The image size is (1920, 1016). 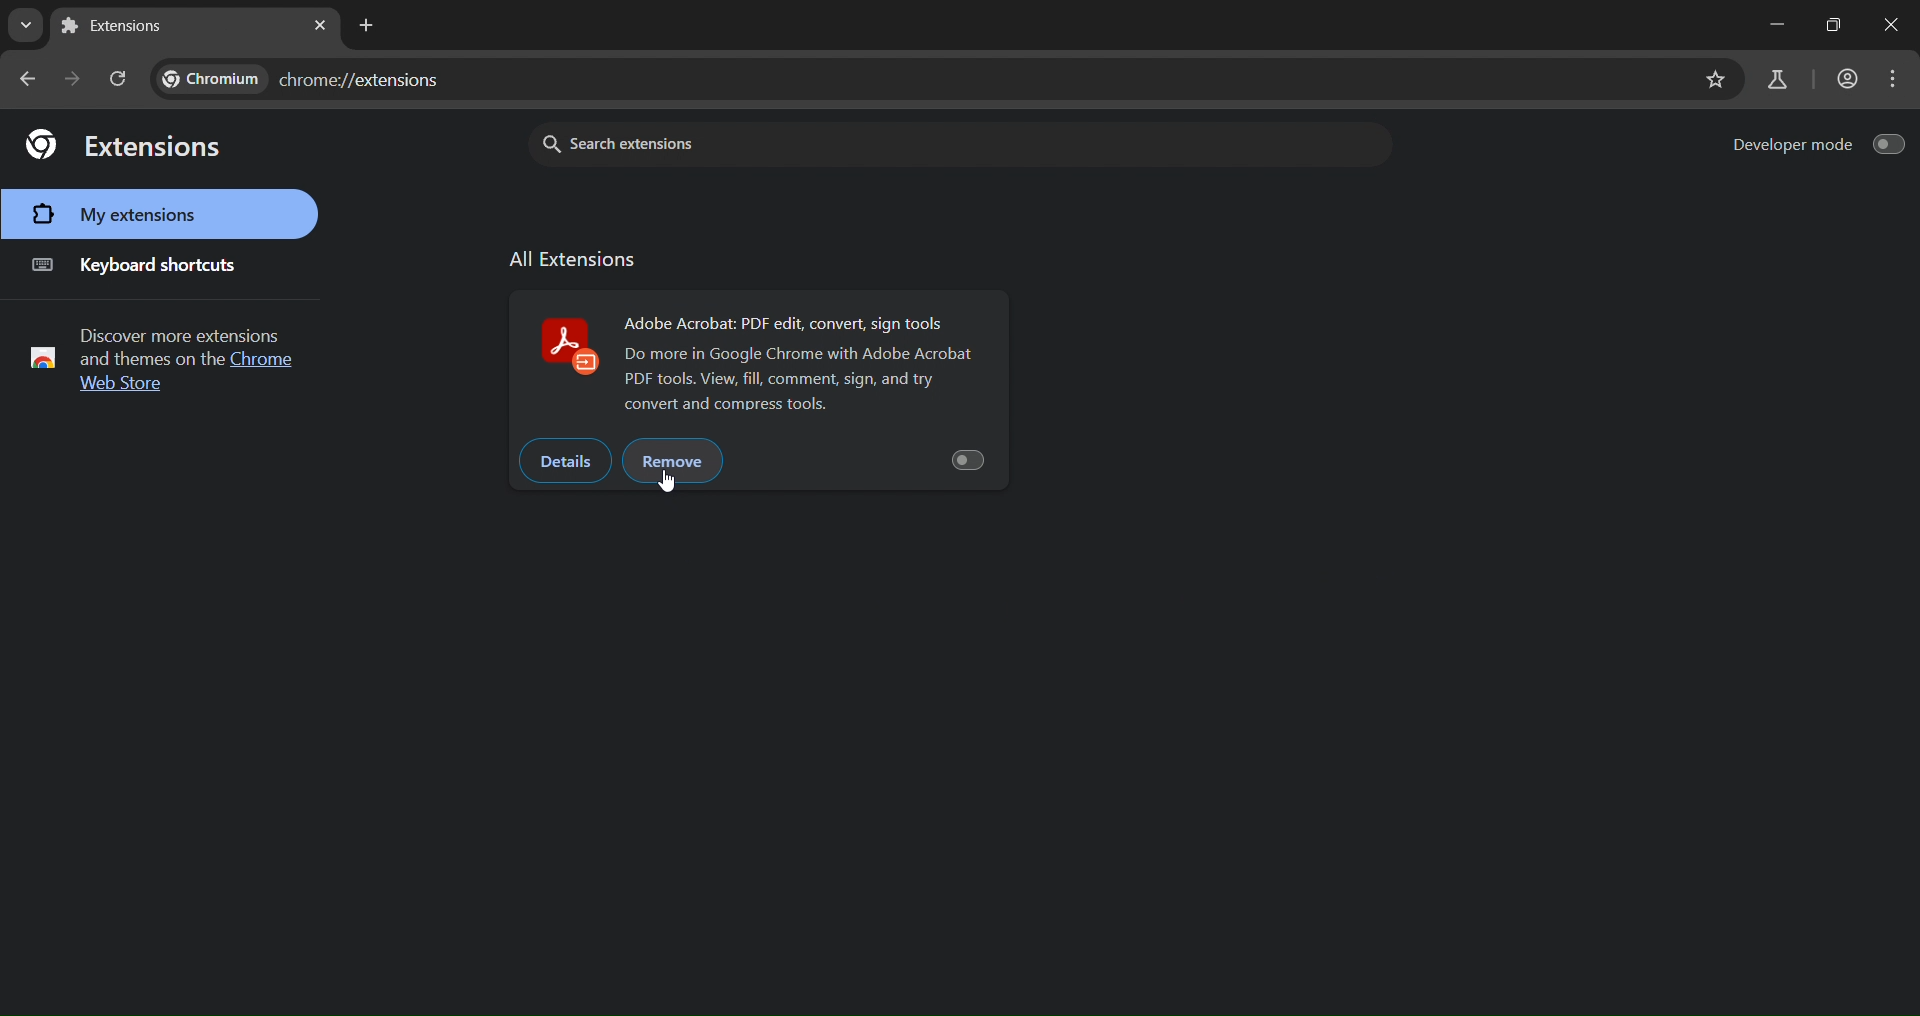 I want to click on Adobe acrobat logo, so click(x=562, y=352).